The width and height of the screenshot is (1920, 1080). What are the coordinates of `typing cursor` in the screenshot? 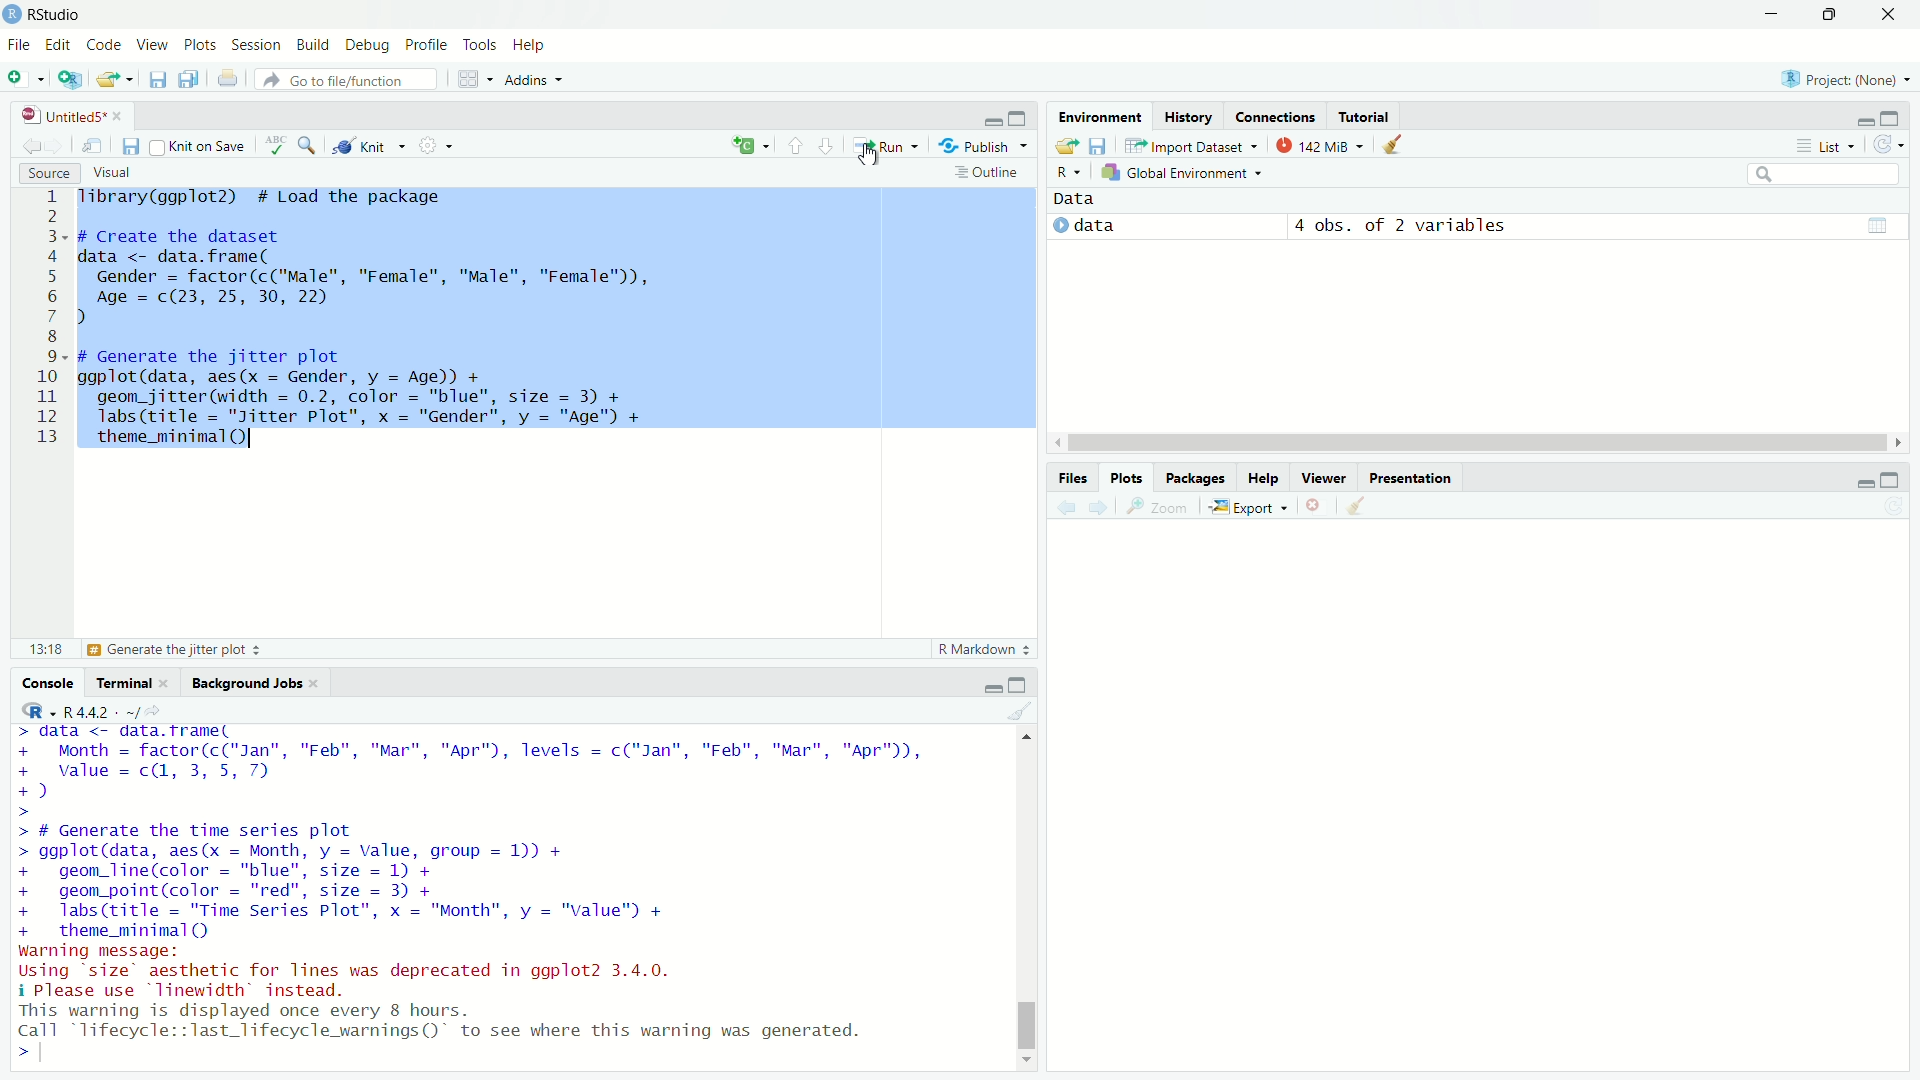 It's located at (58, 1059).